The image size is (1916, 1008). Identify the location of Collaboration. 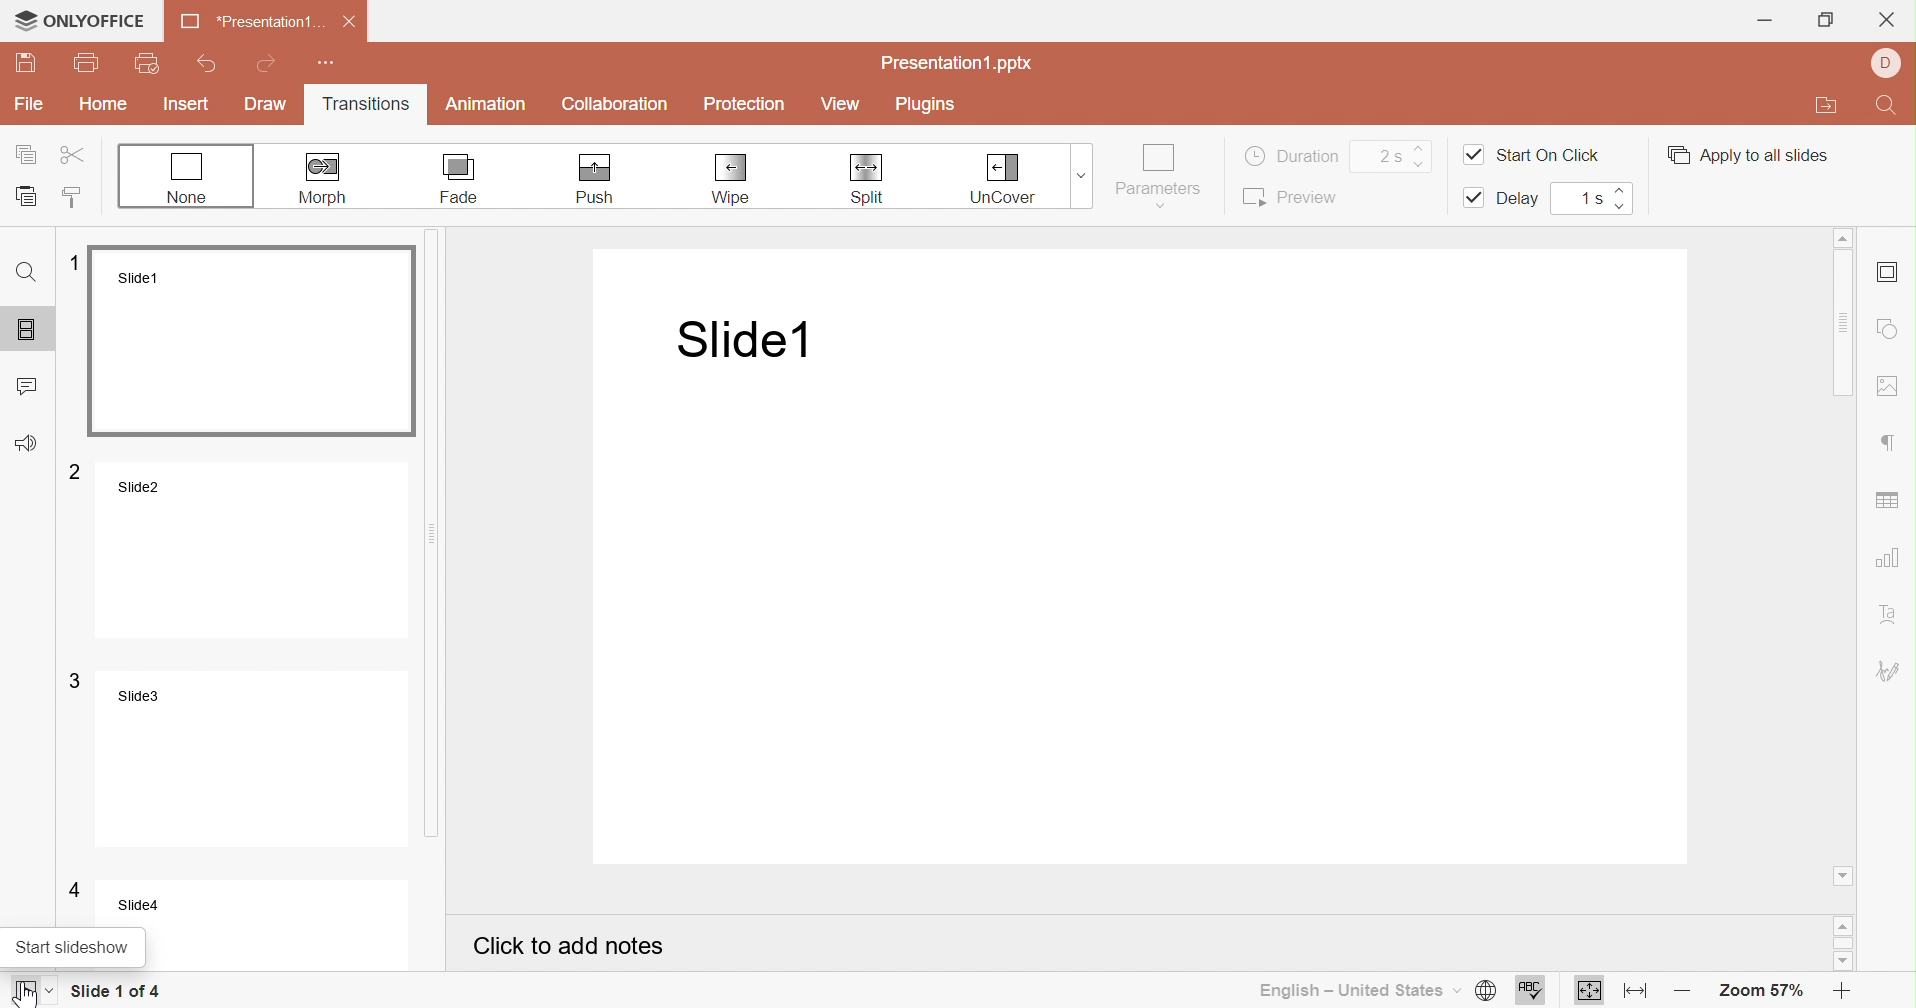
(619, 104).